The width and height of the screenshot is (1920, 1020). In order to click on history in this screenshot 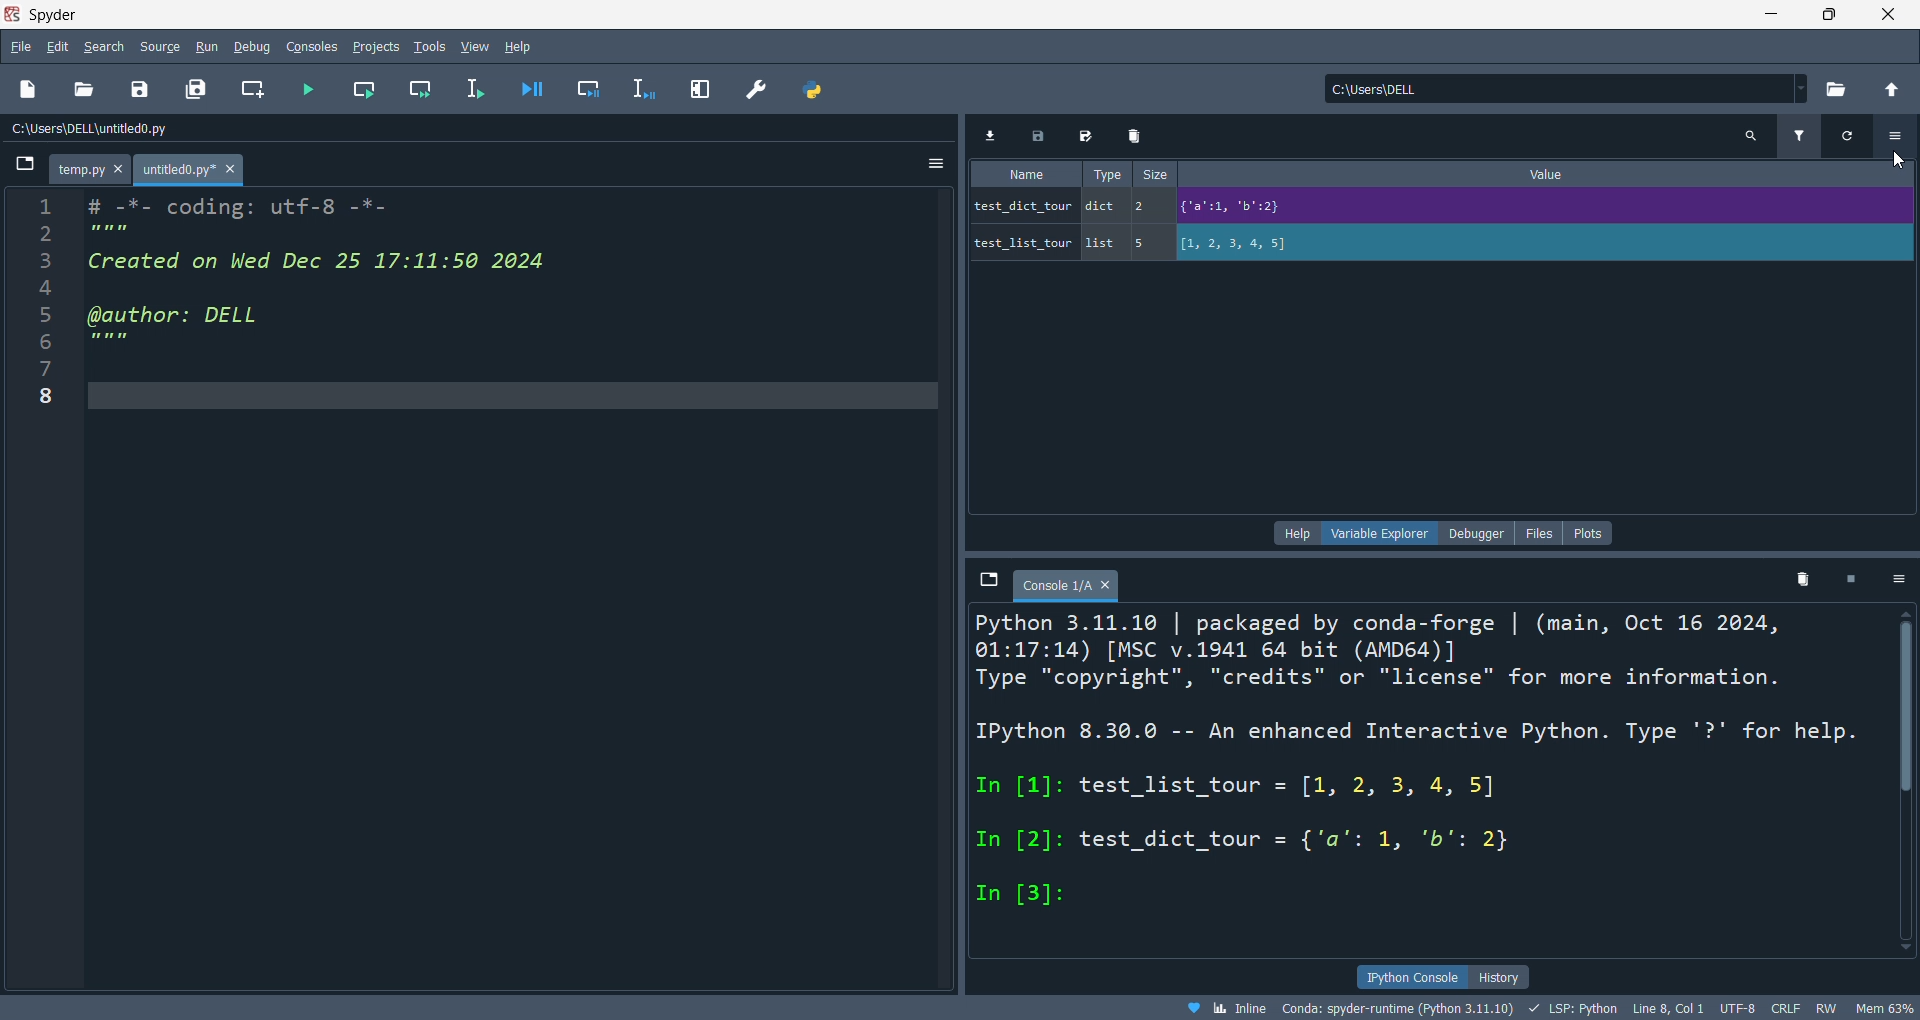, I will do `click(1502, 975)`.